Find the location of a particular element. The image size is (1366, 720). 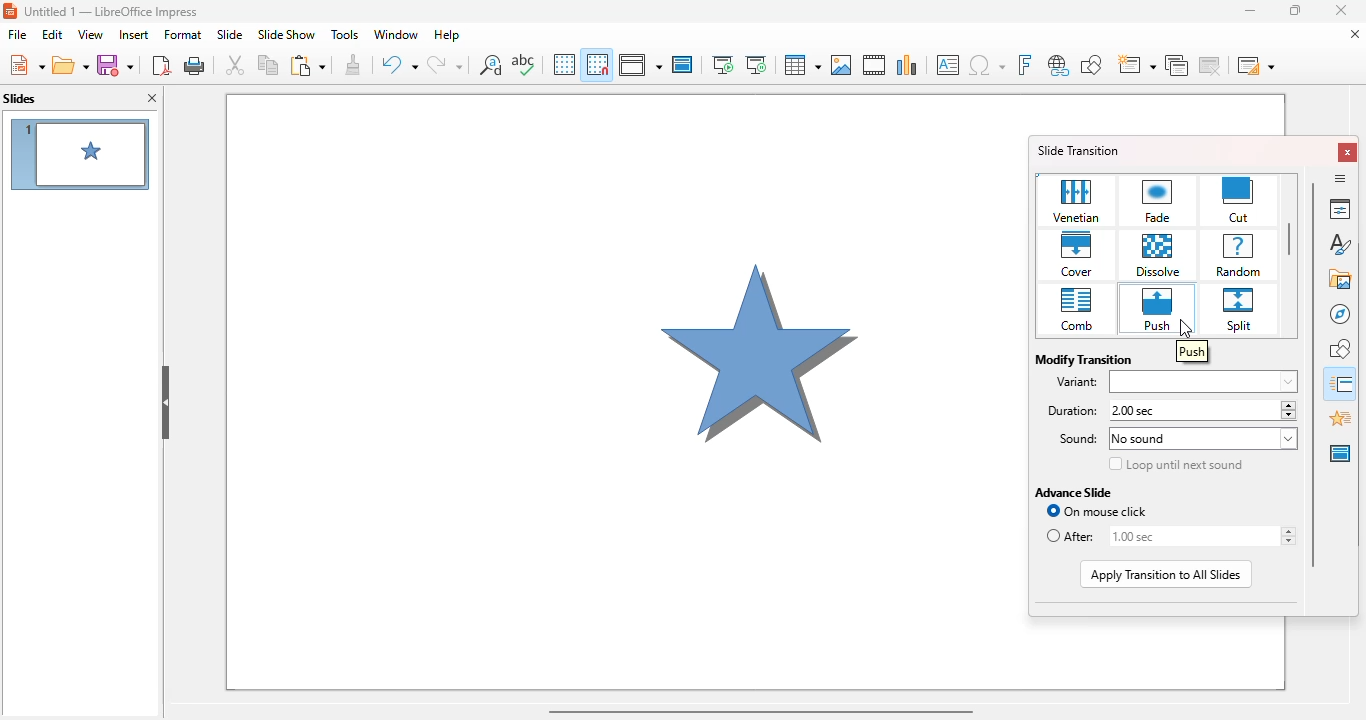

help is located at coordinates (447, 36).